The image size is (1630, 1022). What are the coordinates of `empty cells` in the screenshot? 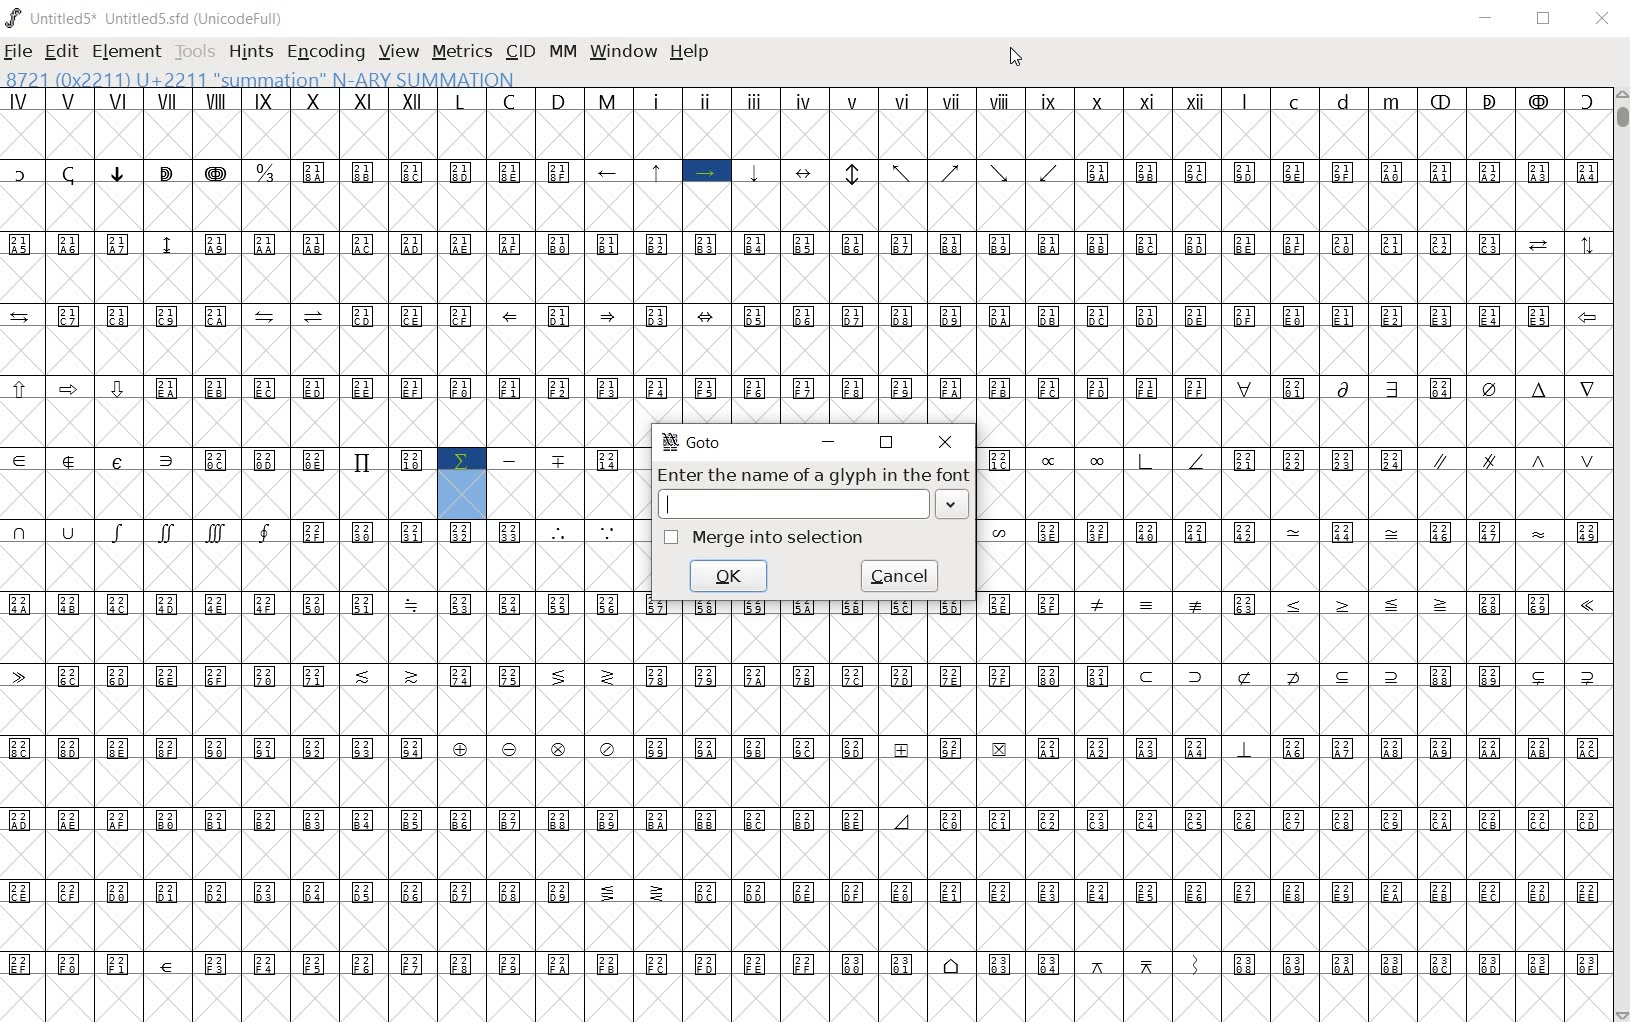 It's located at (805, 637).